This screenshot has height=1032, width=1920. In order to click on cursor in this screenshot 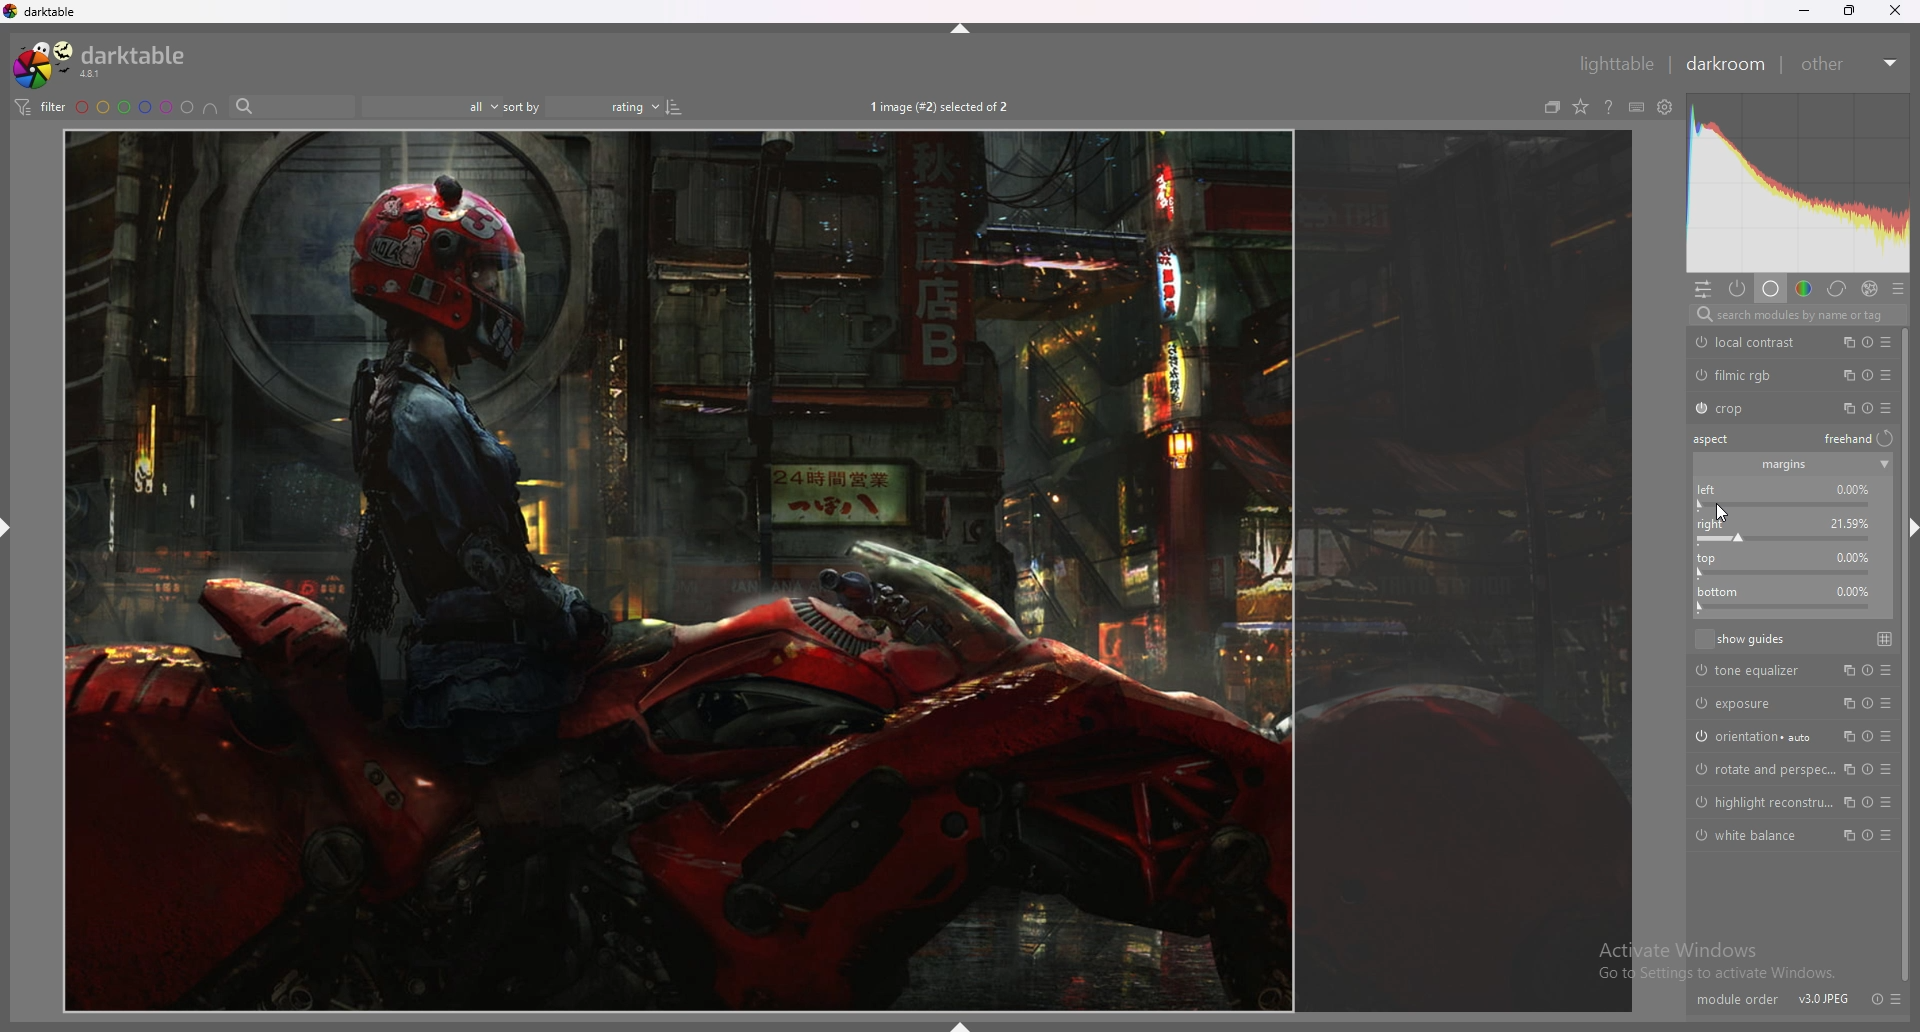, I will do `click(1718, 511)`.